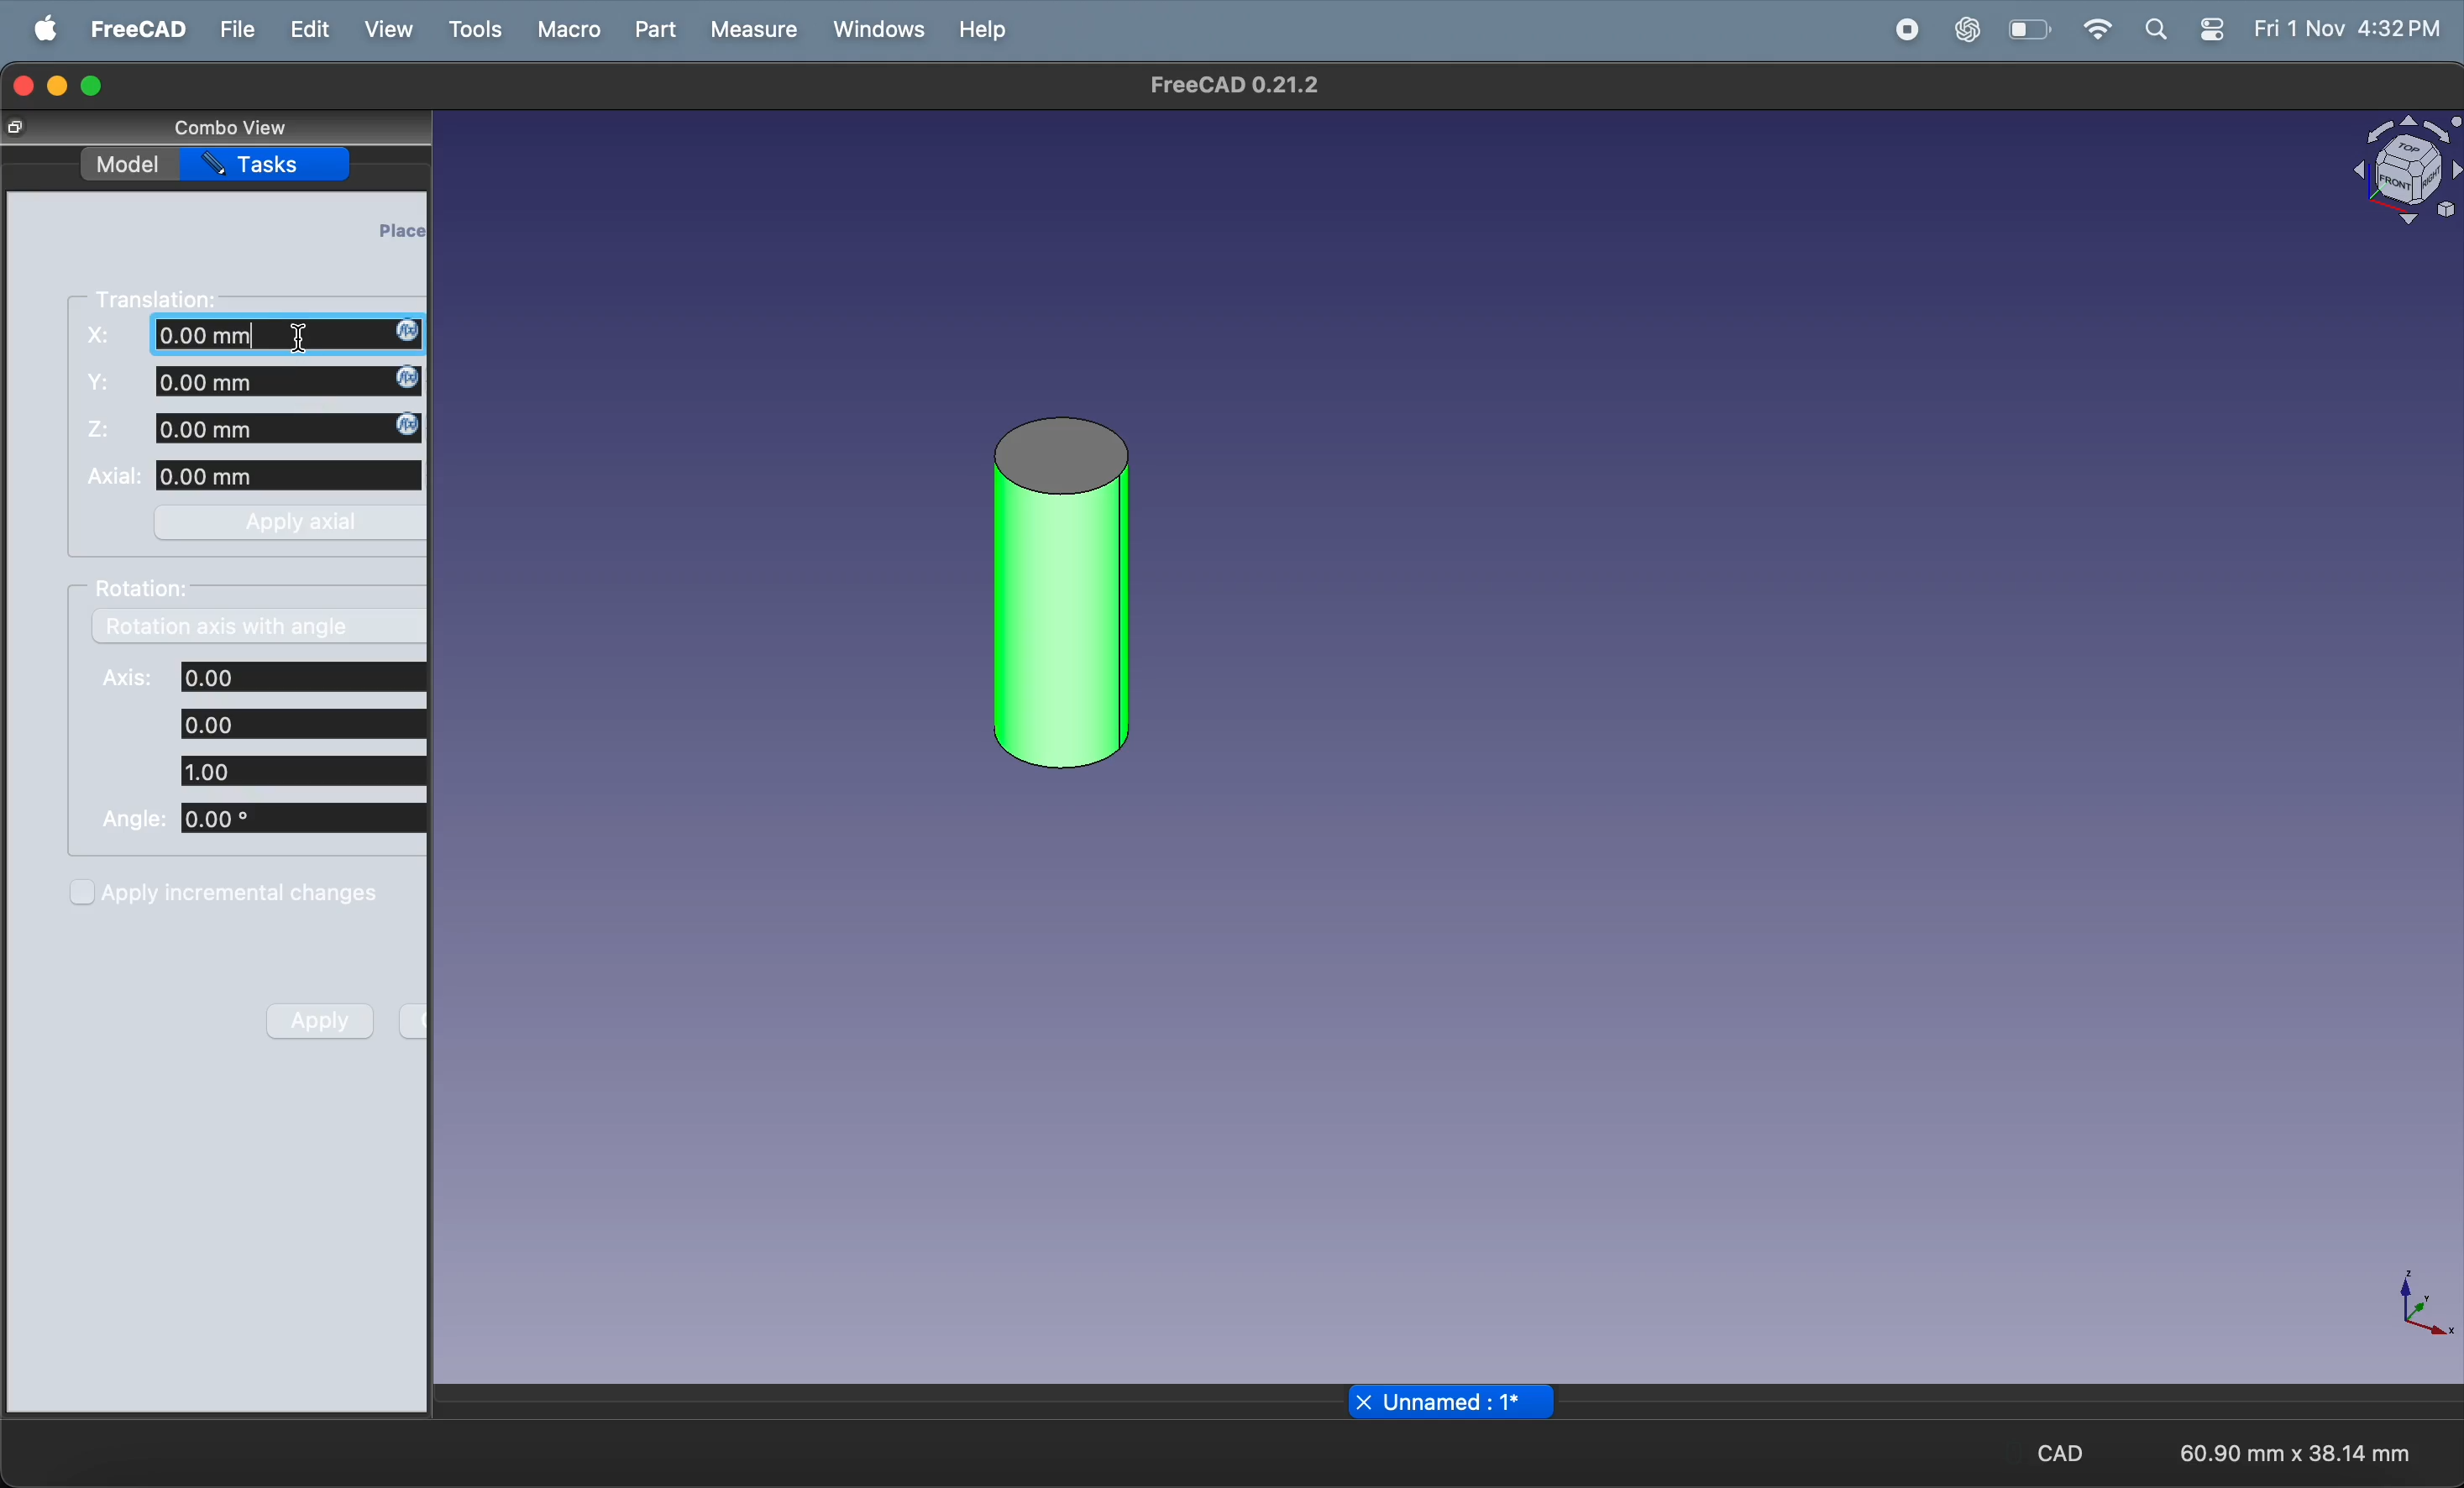  I want to click on model, so click(130, 165).